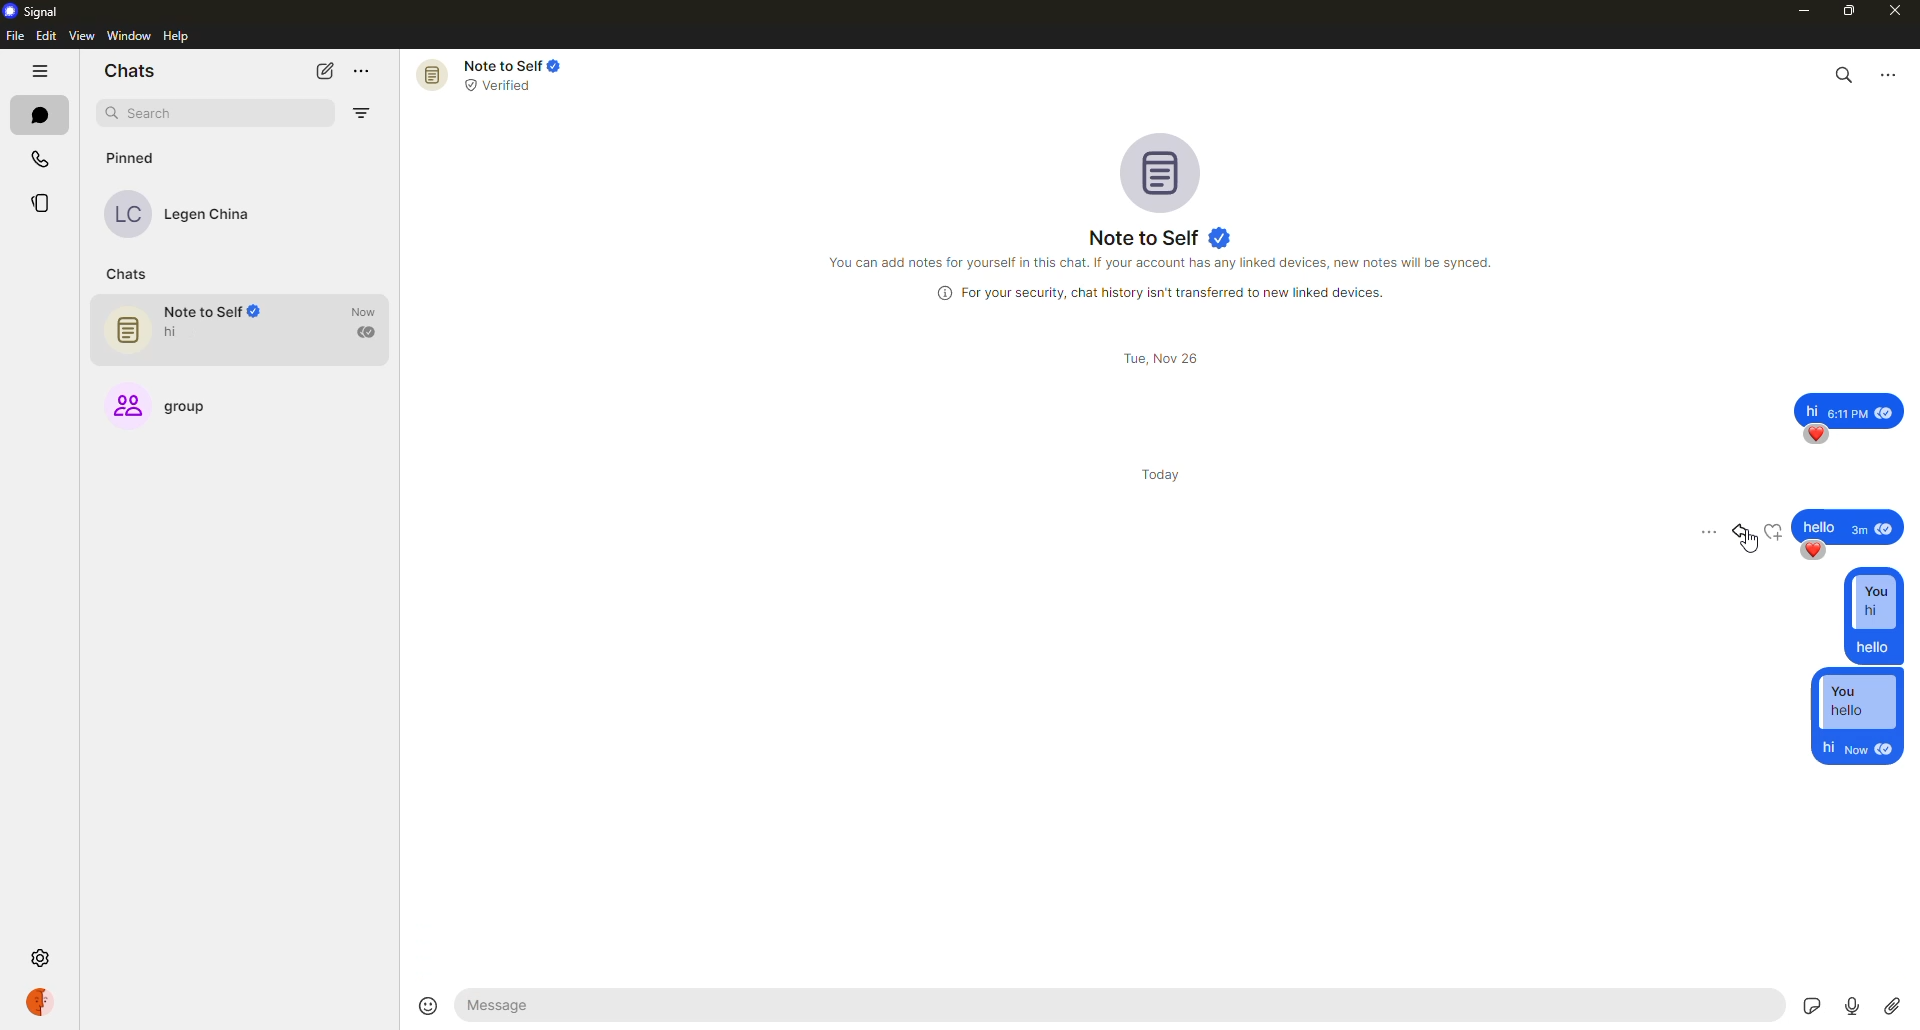  What do you see at coordinates (1744, 533) in the screenshot?
I see `reply` at bounding box center [1744, 533].